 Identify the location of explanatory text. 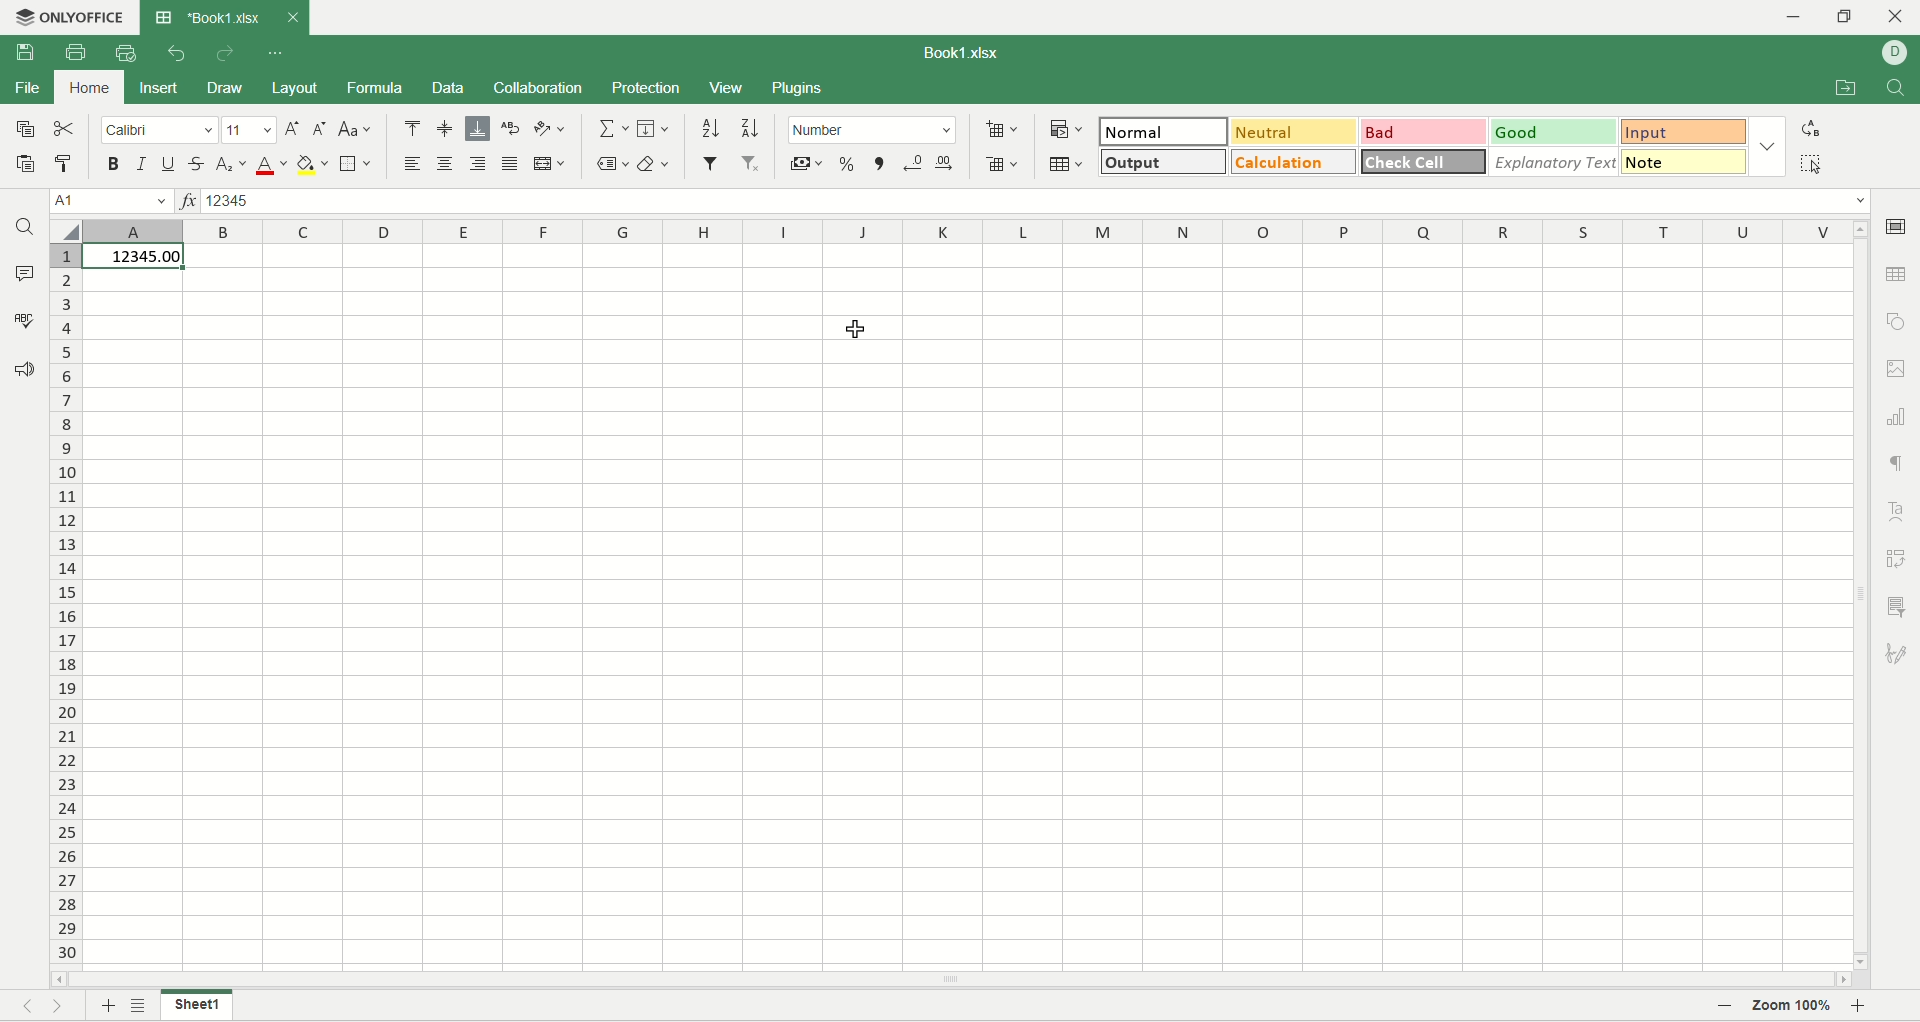
(1551, 160).